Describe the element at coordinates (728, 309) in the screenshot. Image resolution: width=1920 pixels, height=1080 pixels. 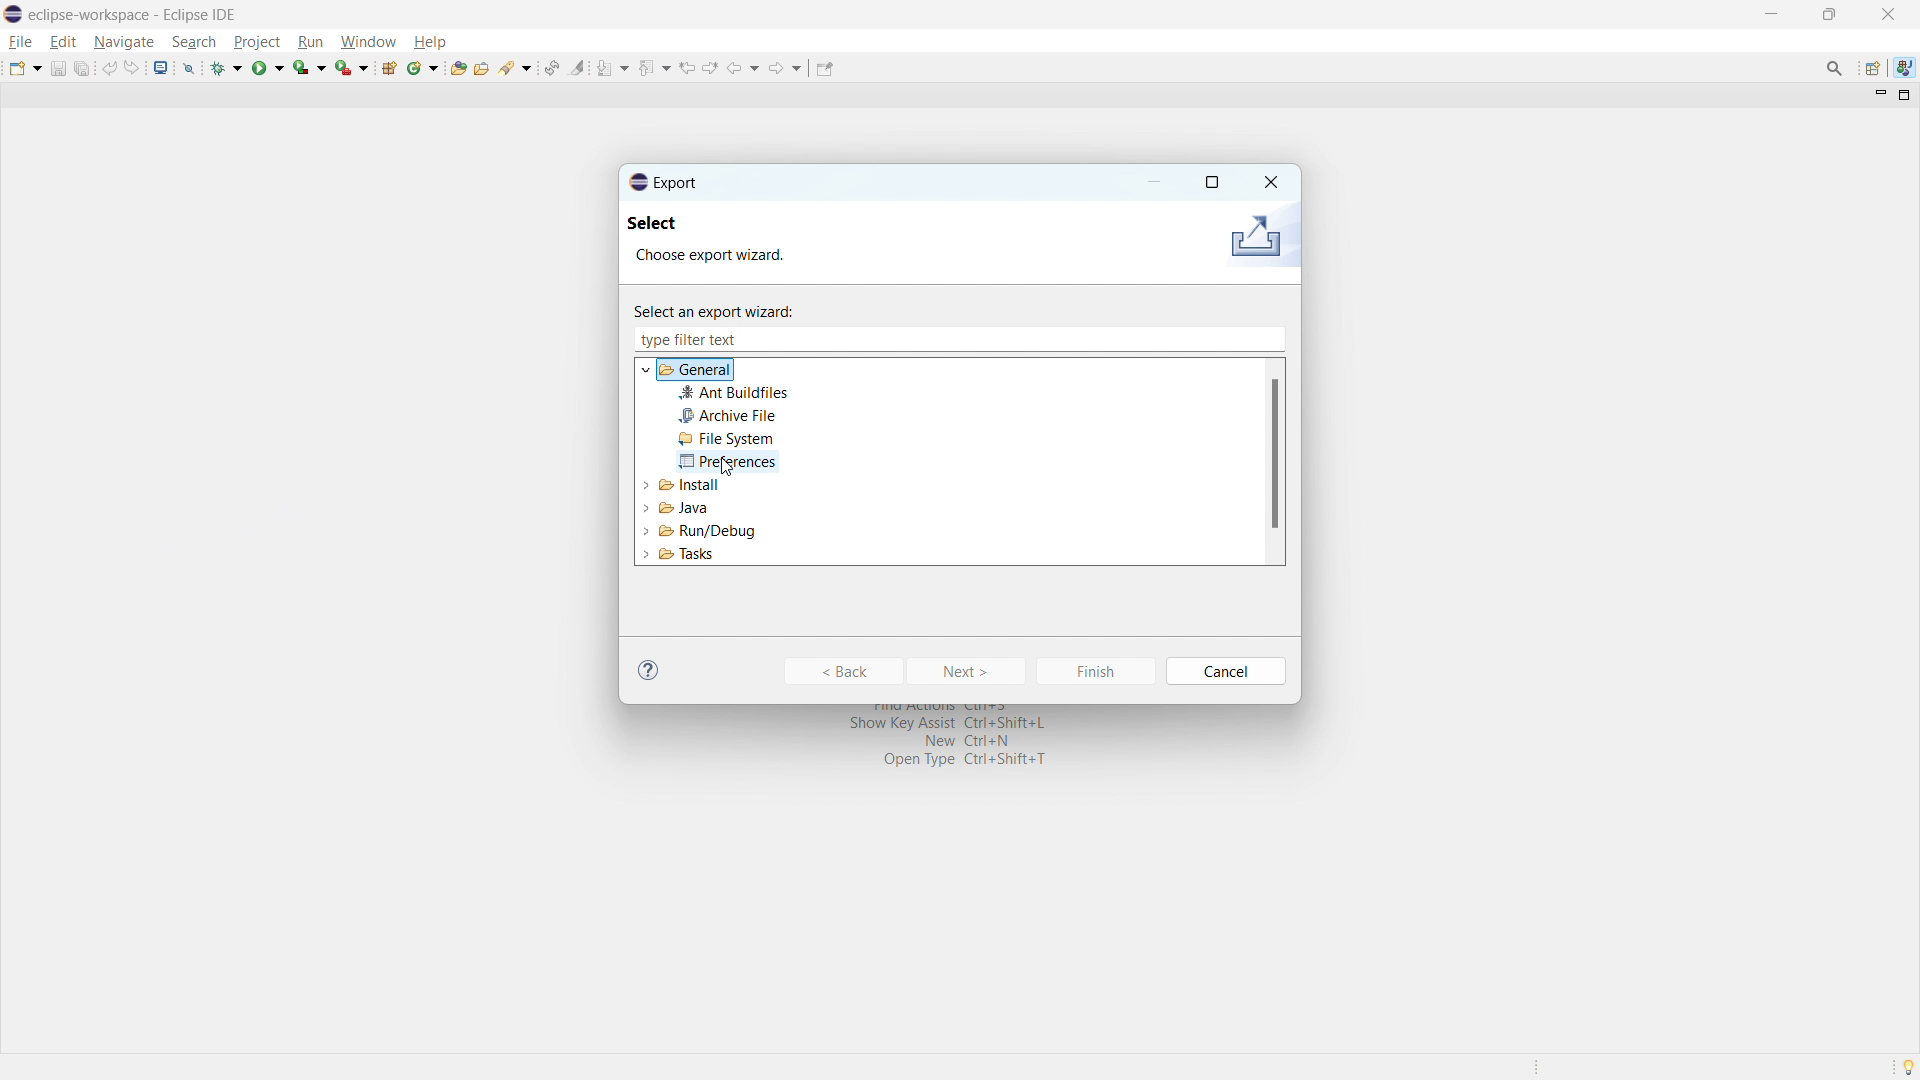
I see `Select an export wizard` at that location.